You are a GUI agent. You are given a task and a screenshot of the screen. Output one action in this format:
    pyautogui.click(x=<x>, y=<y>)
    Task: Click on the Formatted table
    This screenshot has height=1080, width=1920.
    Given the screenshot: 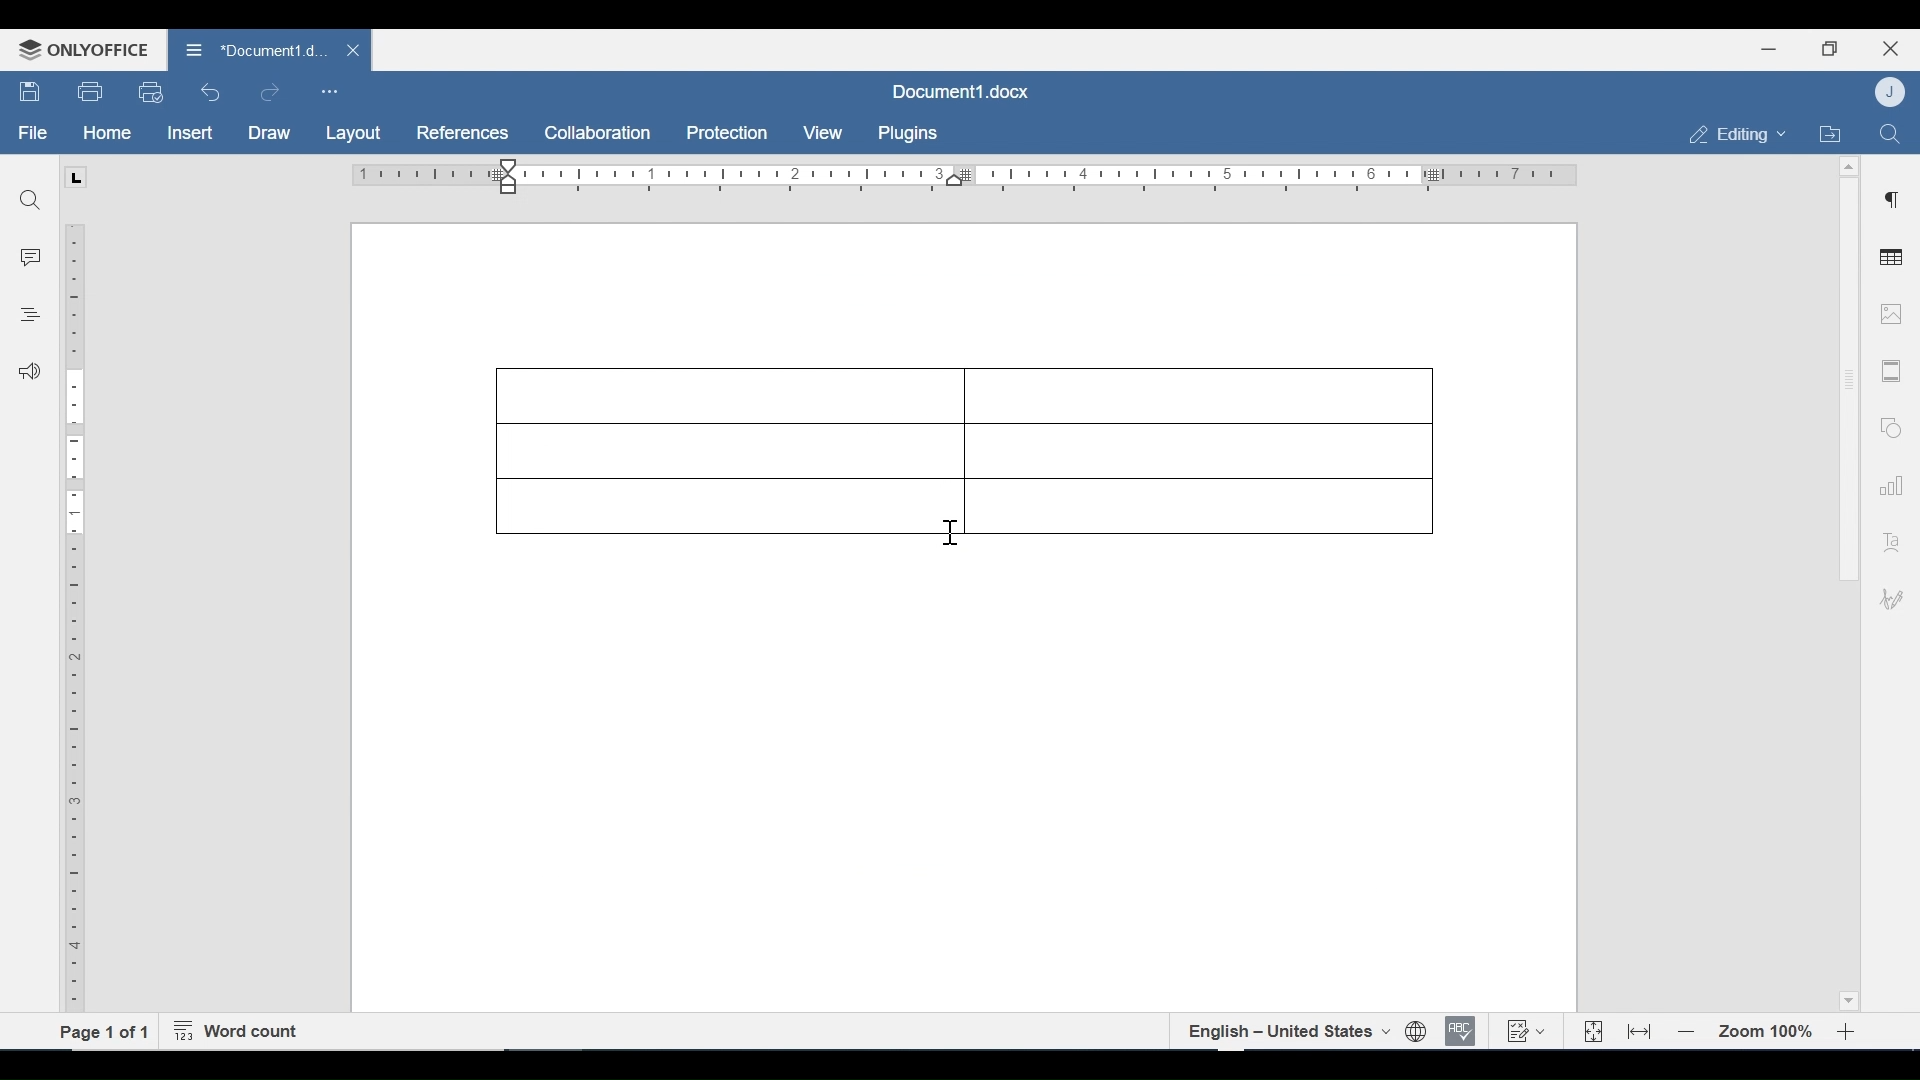 What is the action you would take?
    pyautogui.click(x=961, y=451)
    